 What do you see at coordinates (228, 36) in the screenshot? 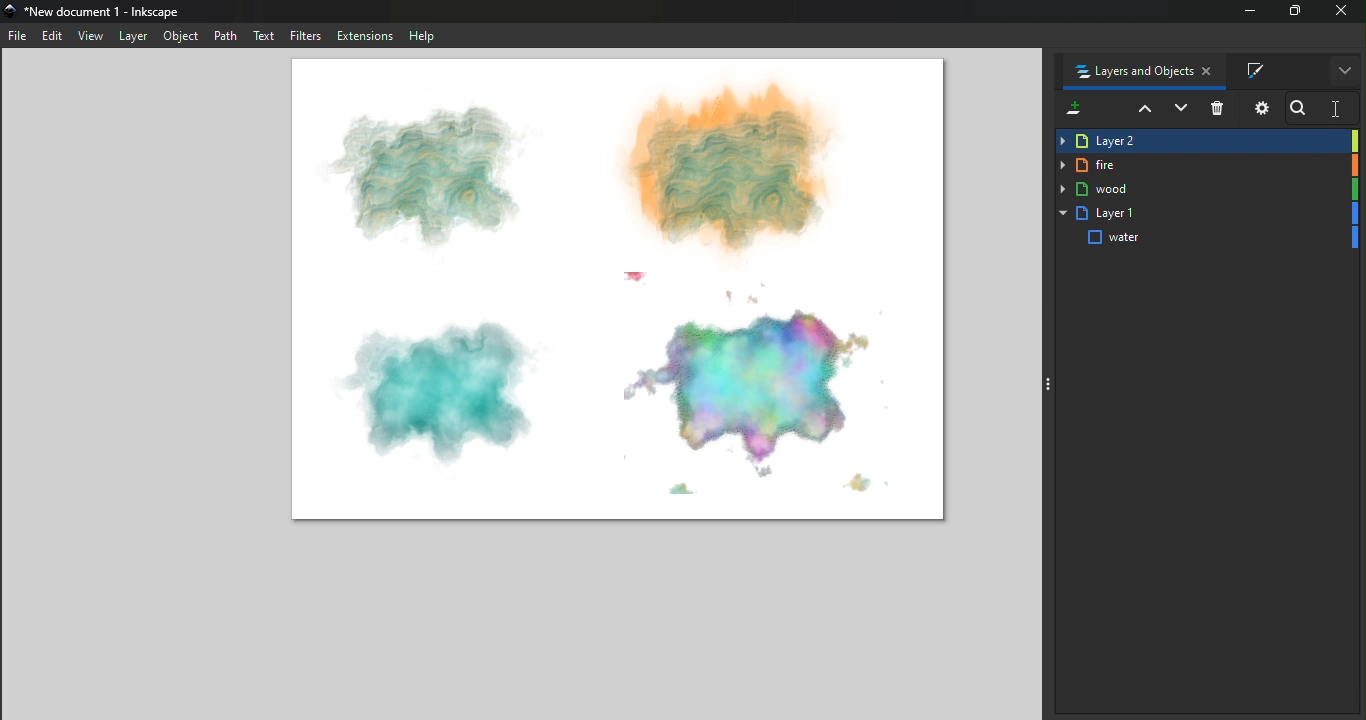
I see `Path` at bounding box center [228, 36].